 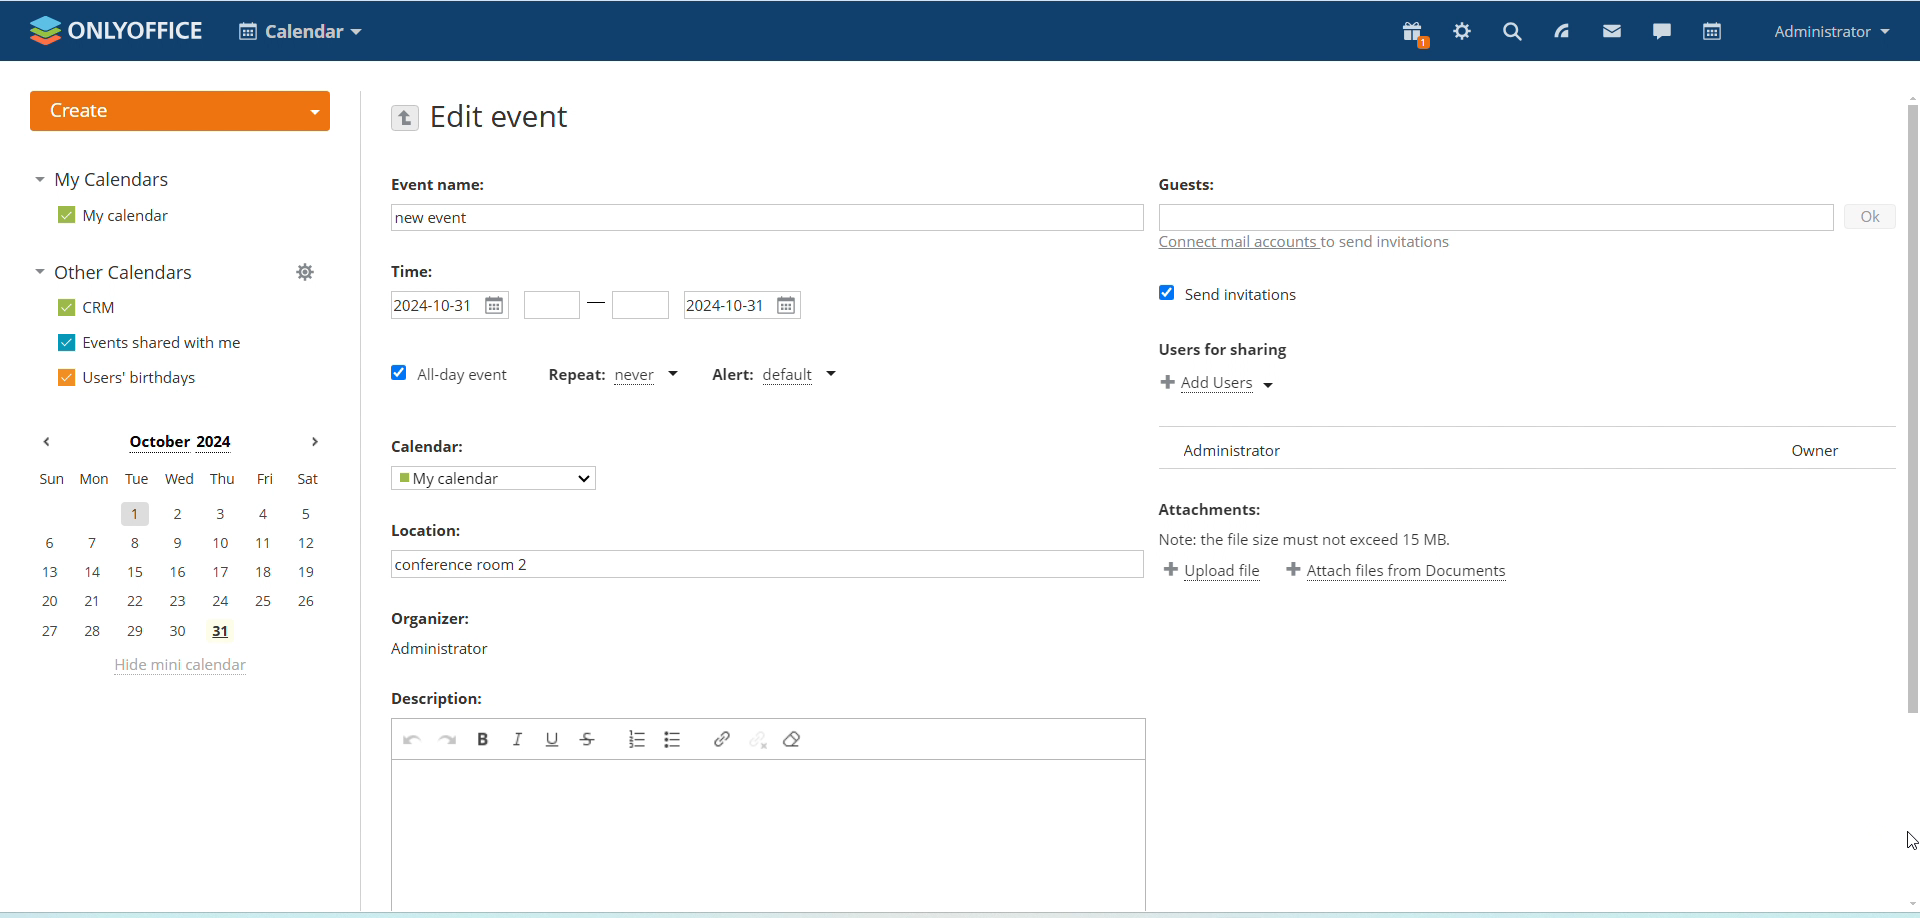 What do you see at coordinates (766, 834) in the screenshot?
I see `edit event description` at bounding box center [766, 834].